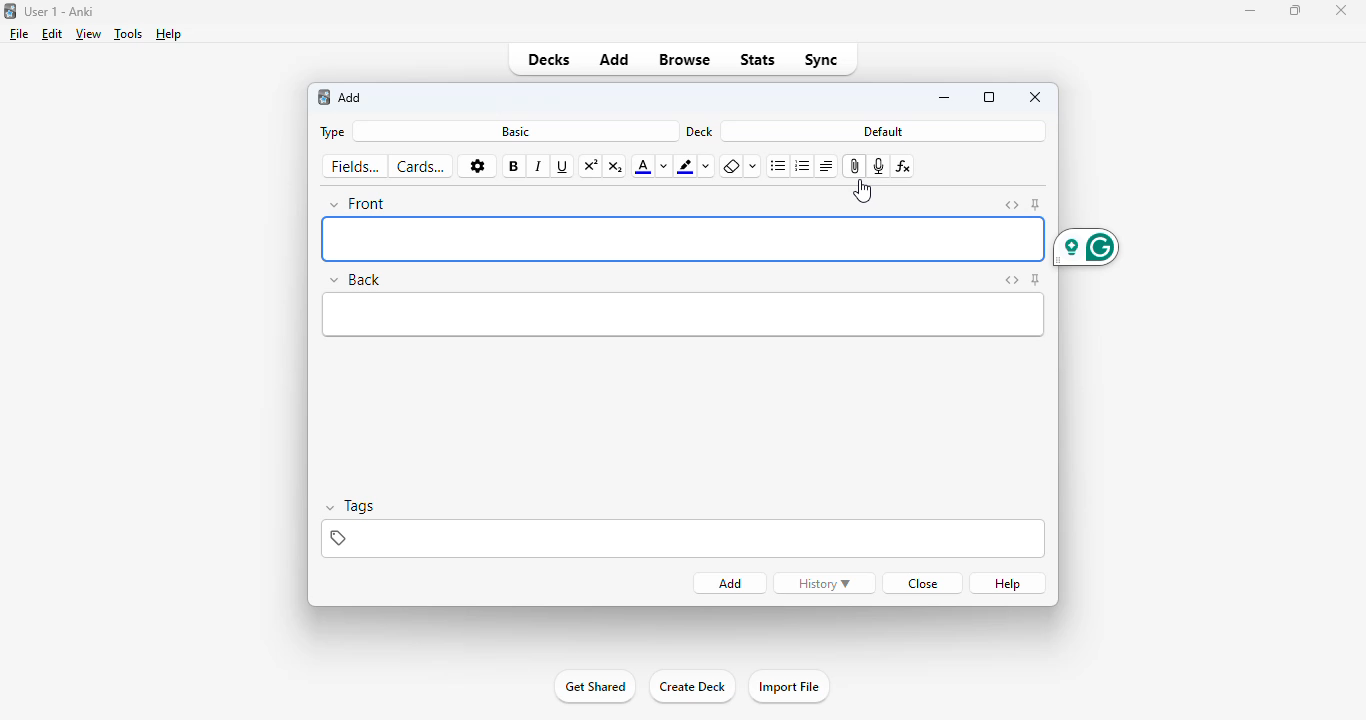 Image resolution: width=1366 pixels, height=720 pixels. What do you see at coordinates (905, 167) in the screenshot?
I see `equations` at bounding box center [905, 167].